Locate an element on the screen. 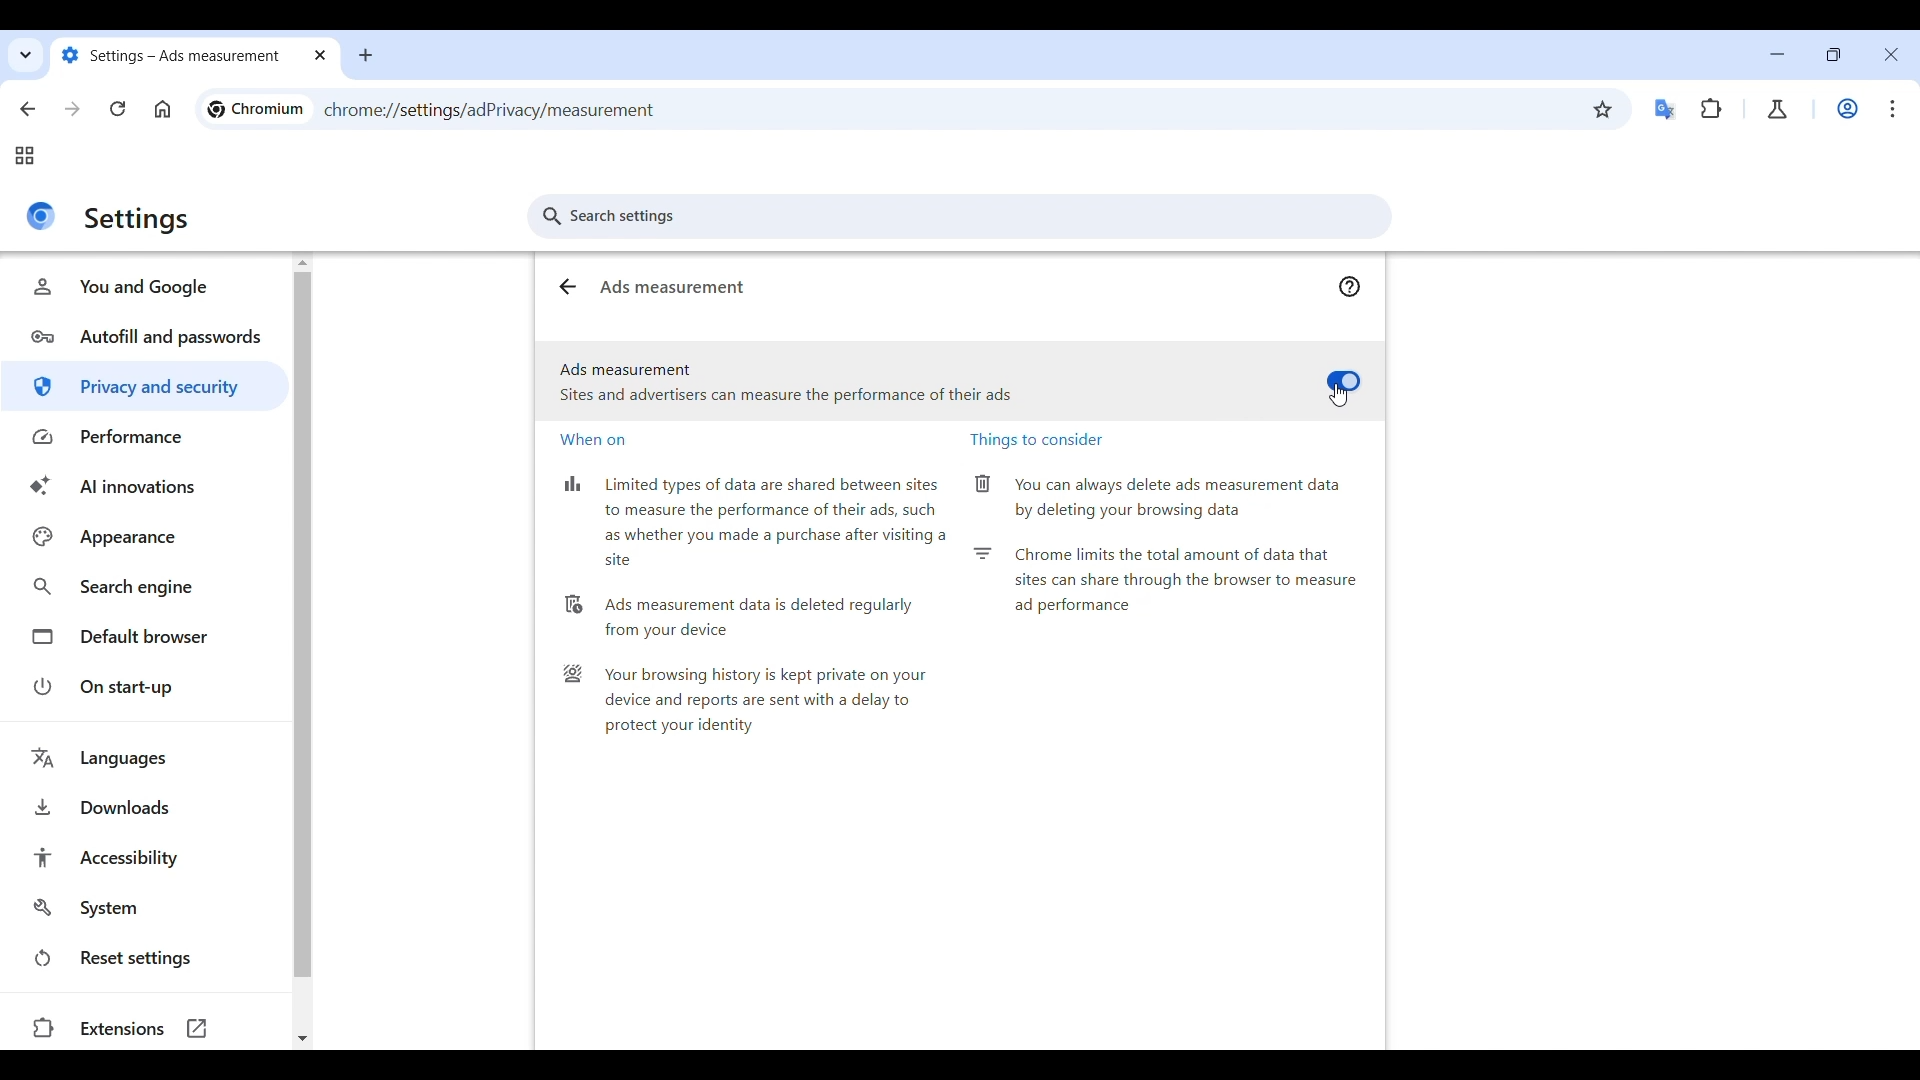 This screenshot has width=1920, height=1080. Ads measurement toggle is located at coordinates (959, 385).